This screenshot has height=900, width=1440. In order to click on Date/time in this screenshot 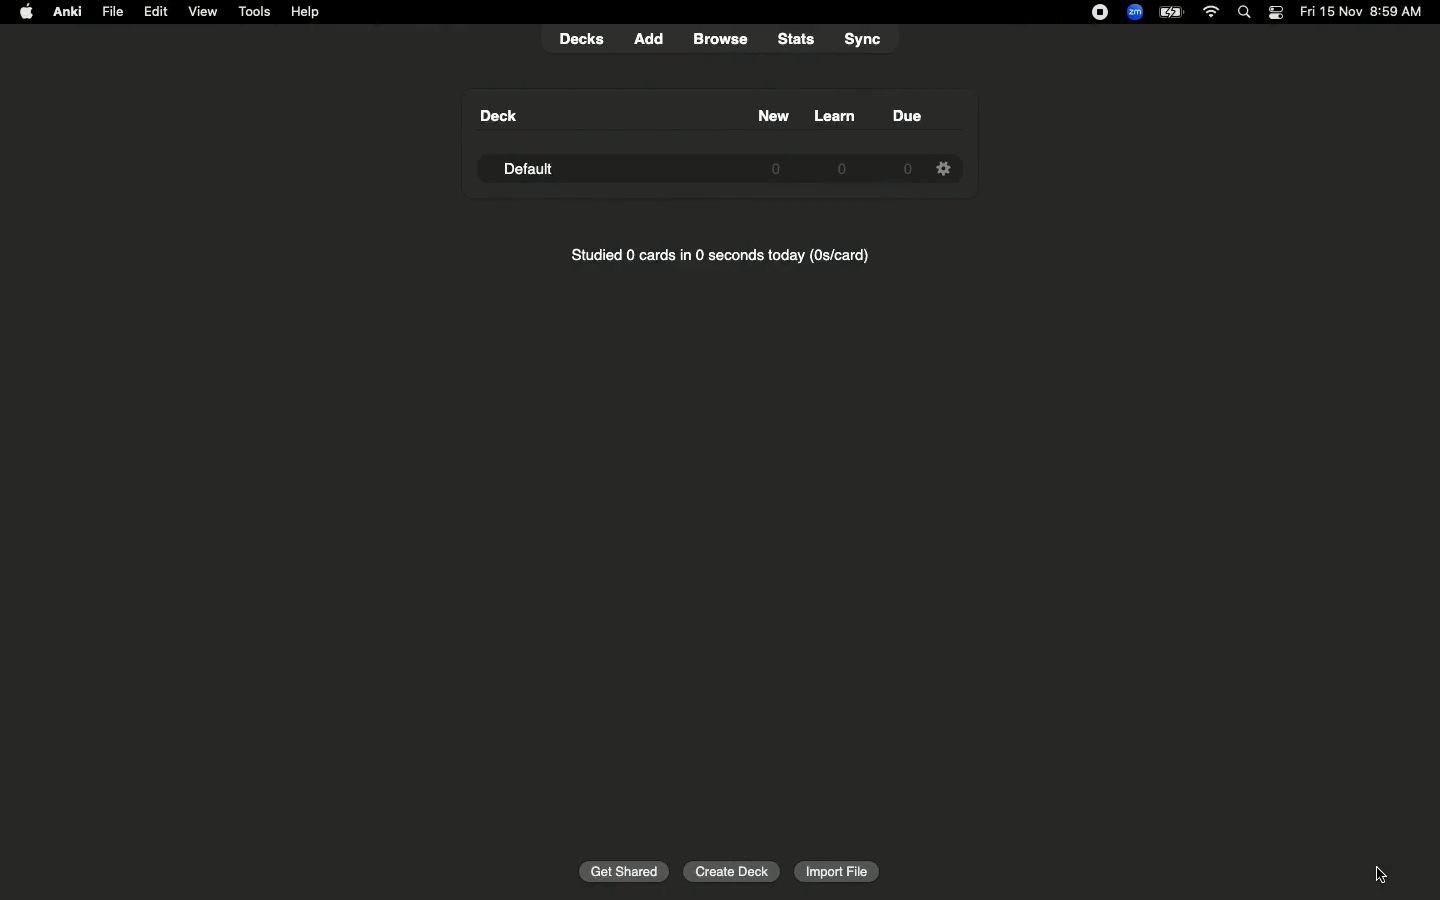, I will do `click(1361, 13)`.